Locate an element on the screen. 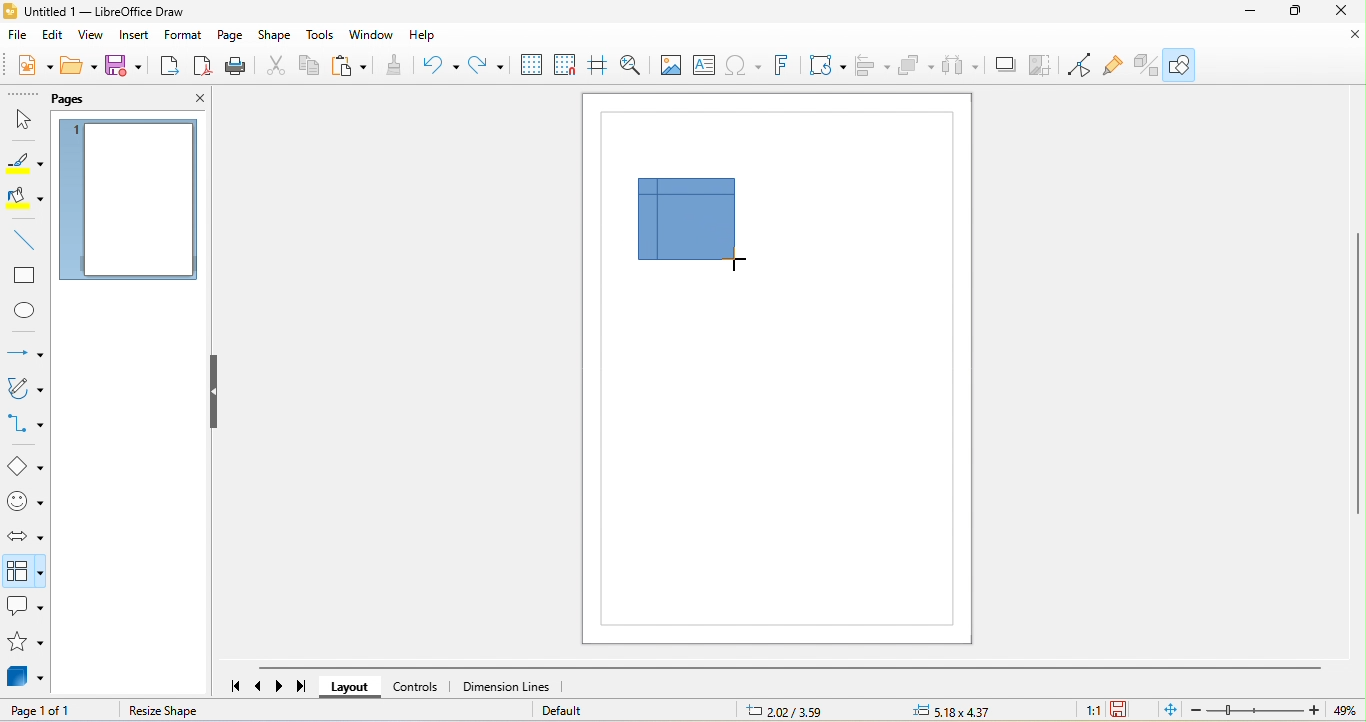 The width and height of the screenshot is (1366, 722). show draw function is located at coordinates (1179, 65).